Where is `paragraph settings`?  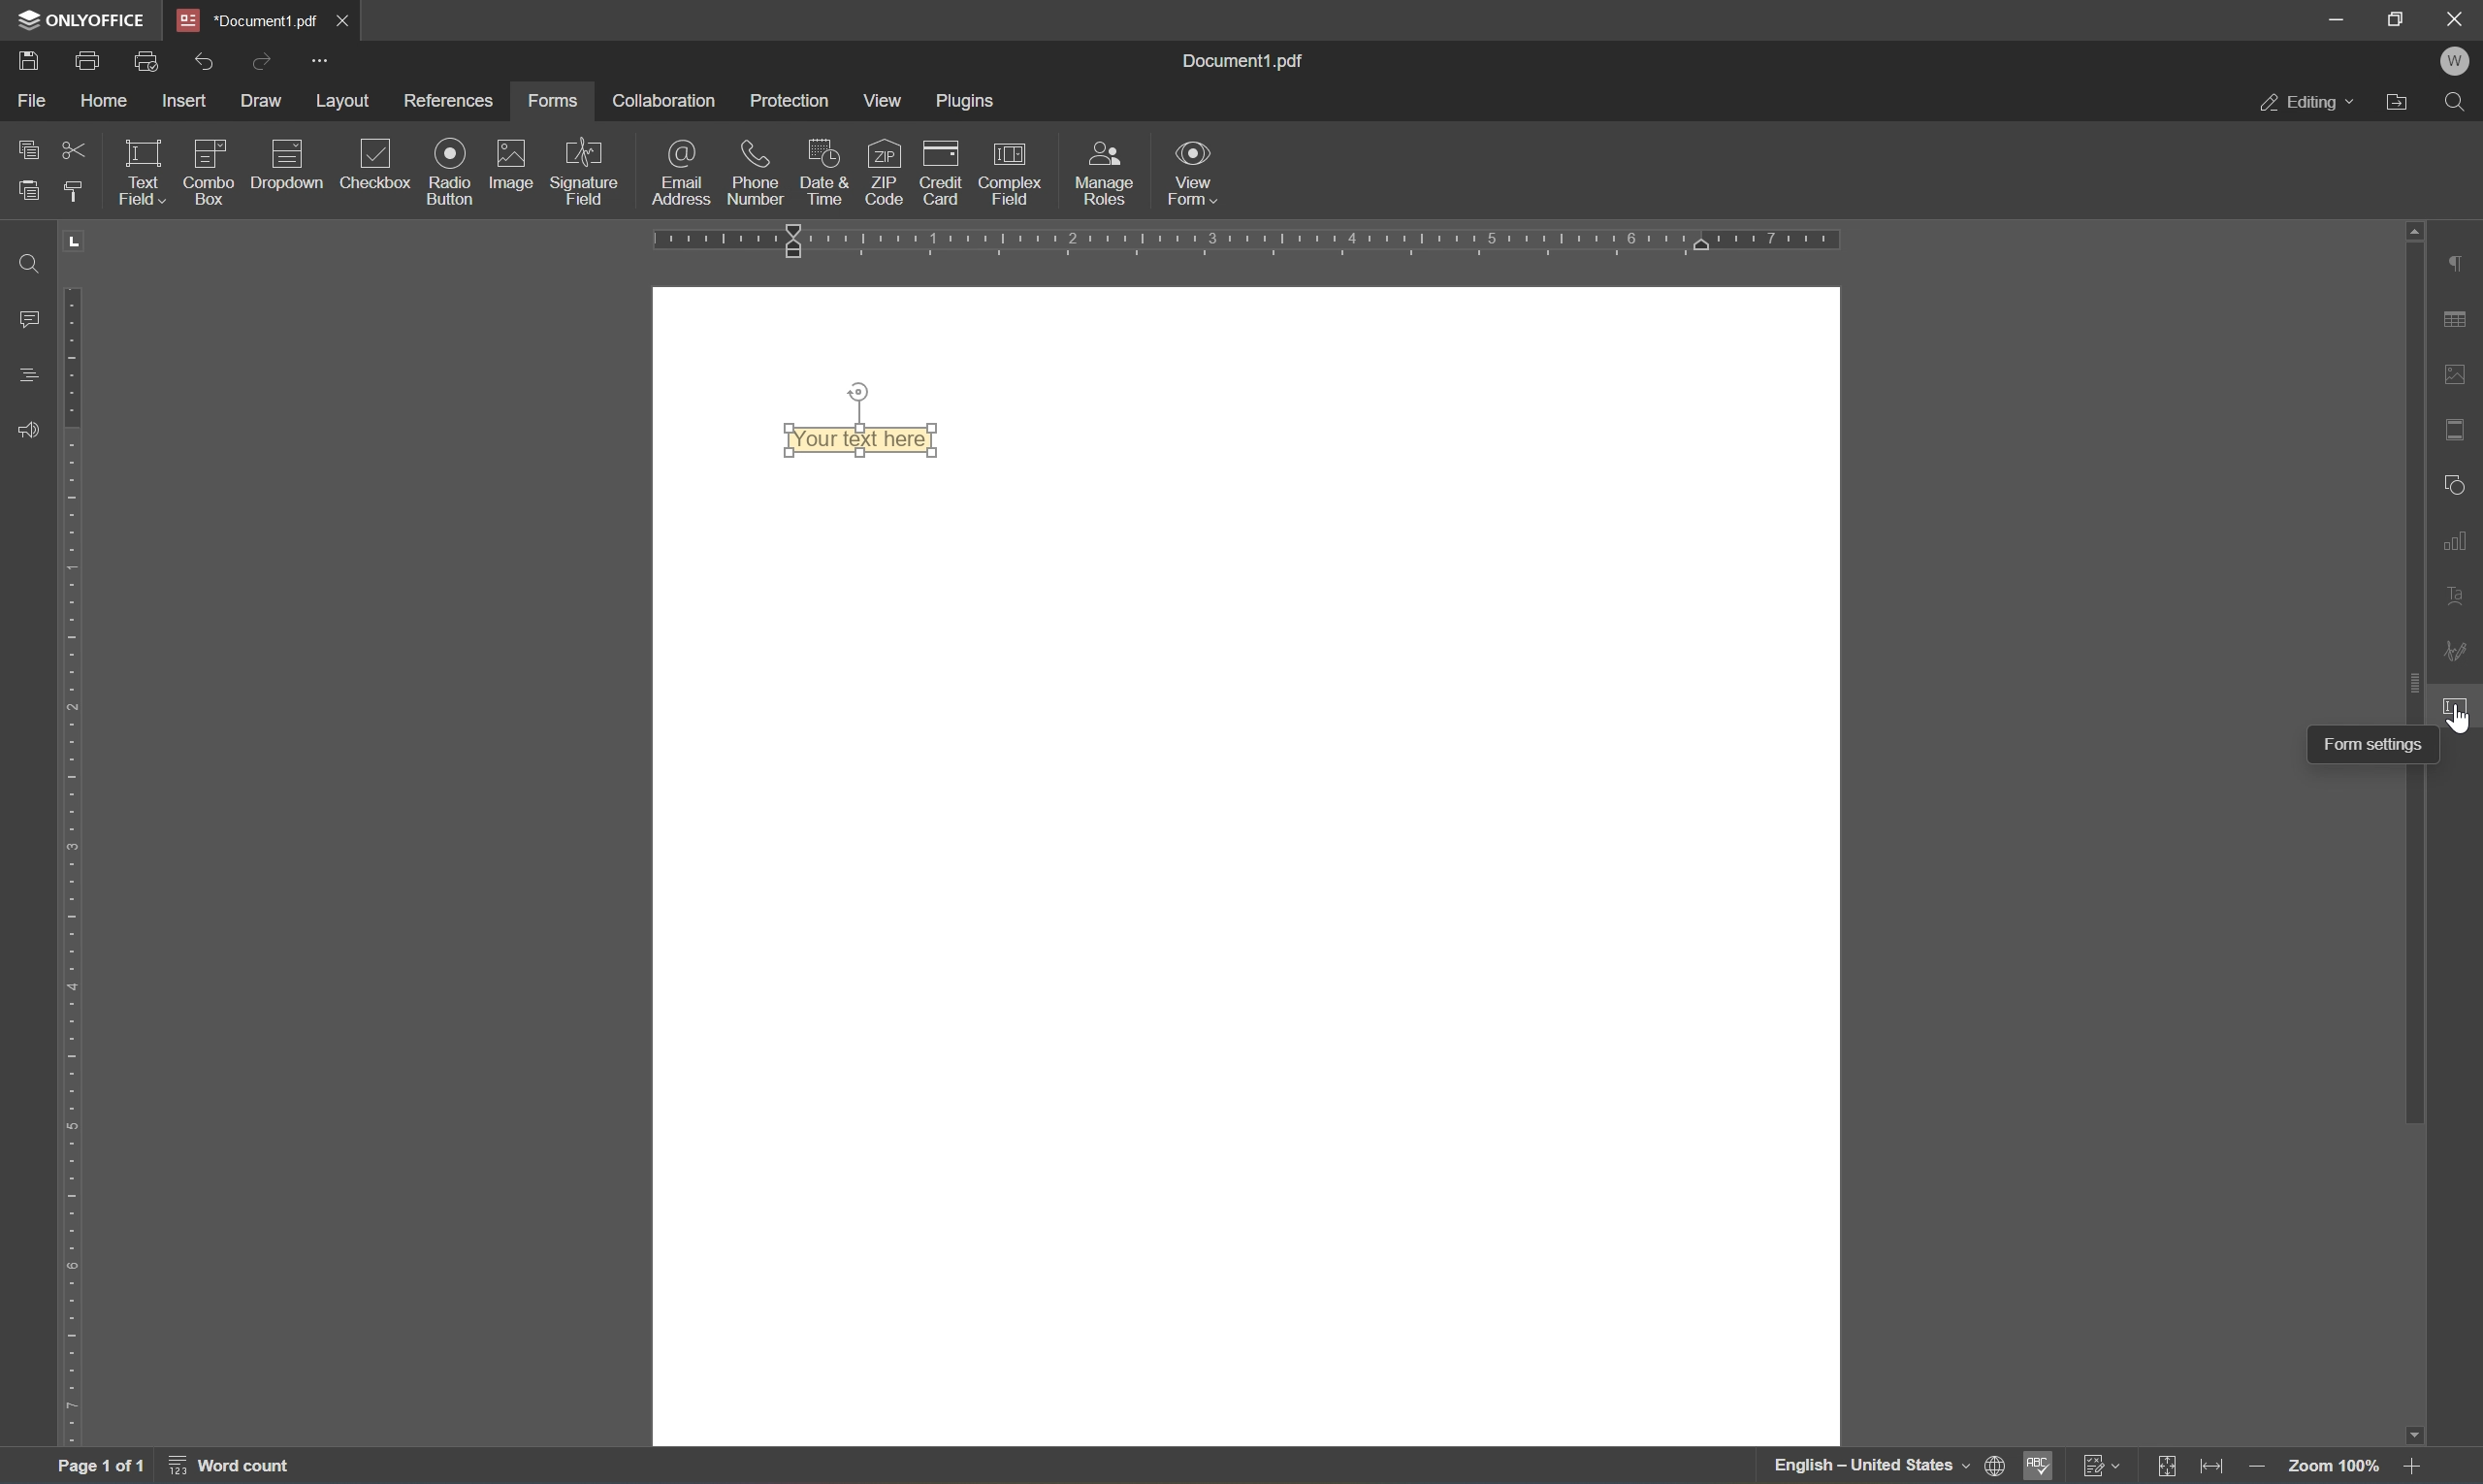 paragraph settings is located at coordinates (2463, 260).